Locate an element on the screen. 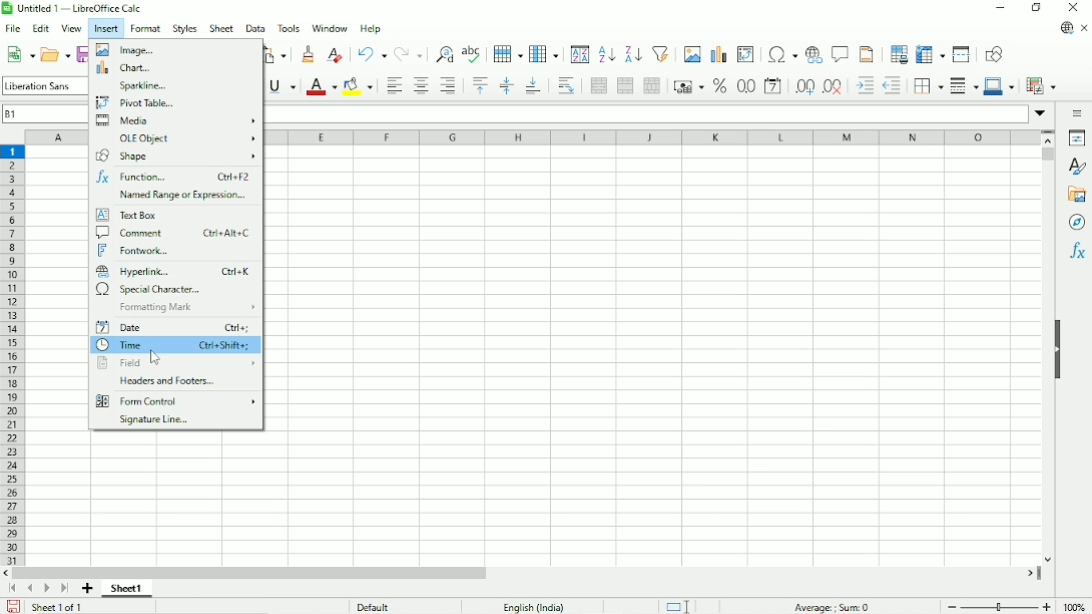  Date is located at coordinates (174, 327).